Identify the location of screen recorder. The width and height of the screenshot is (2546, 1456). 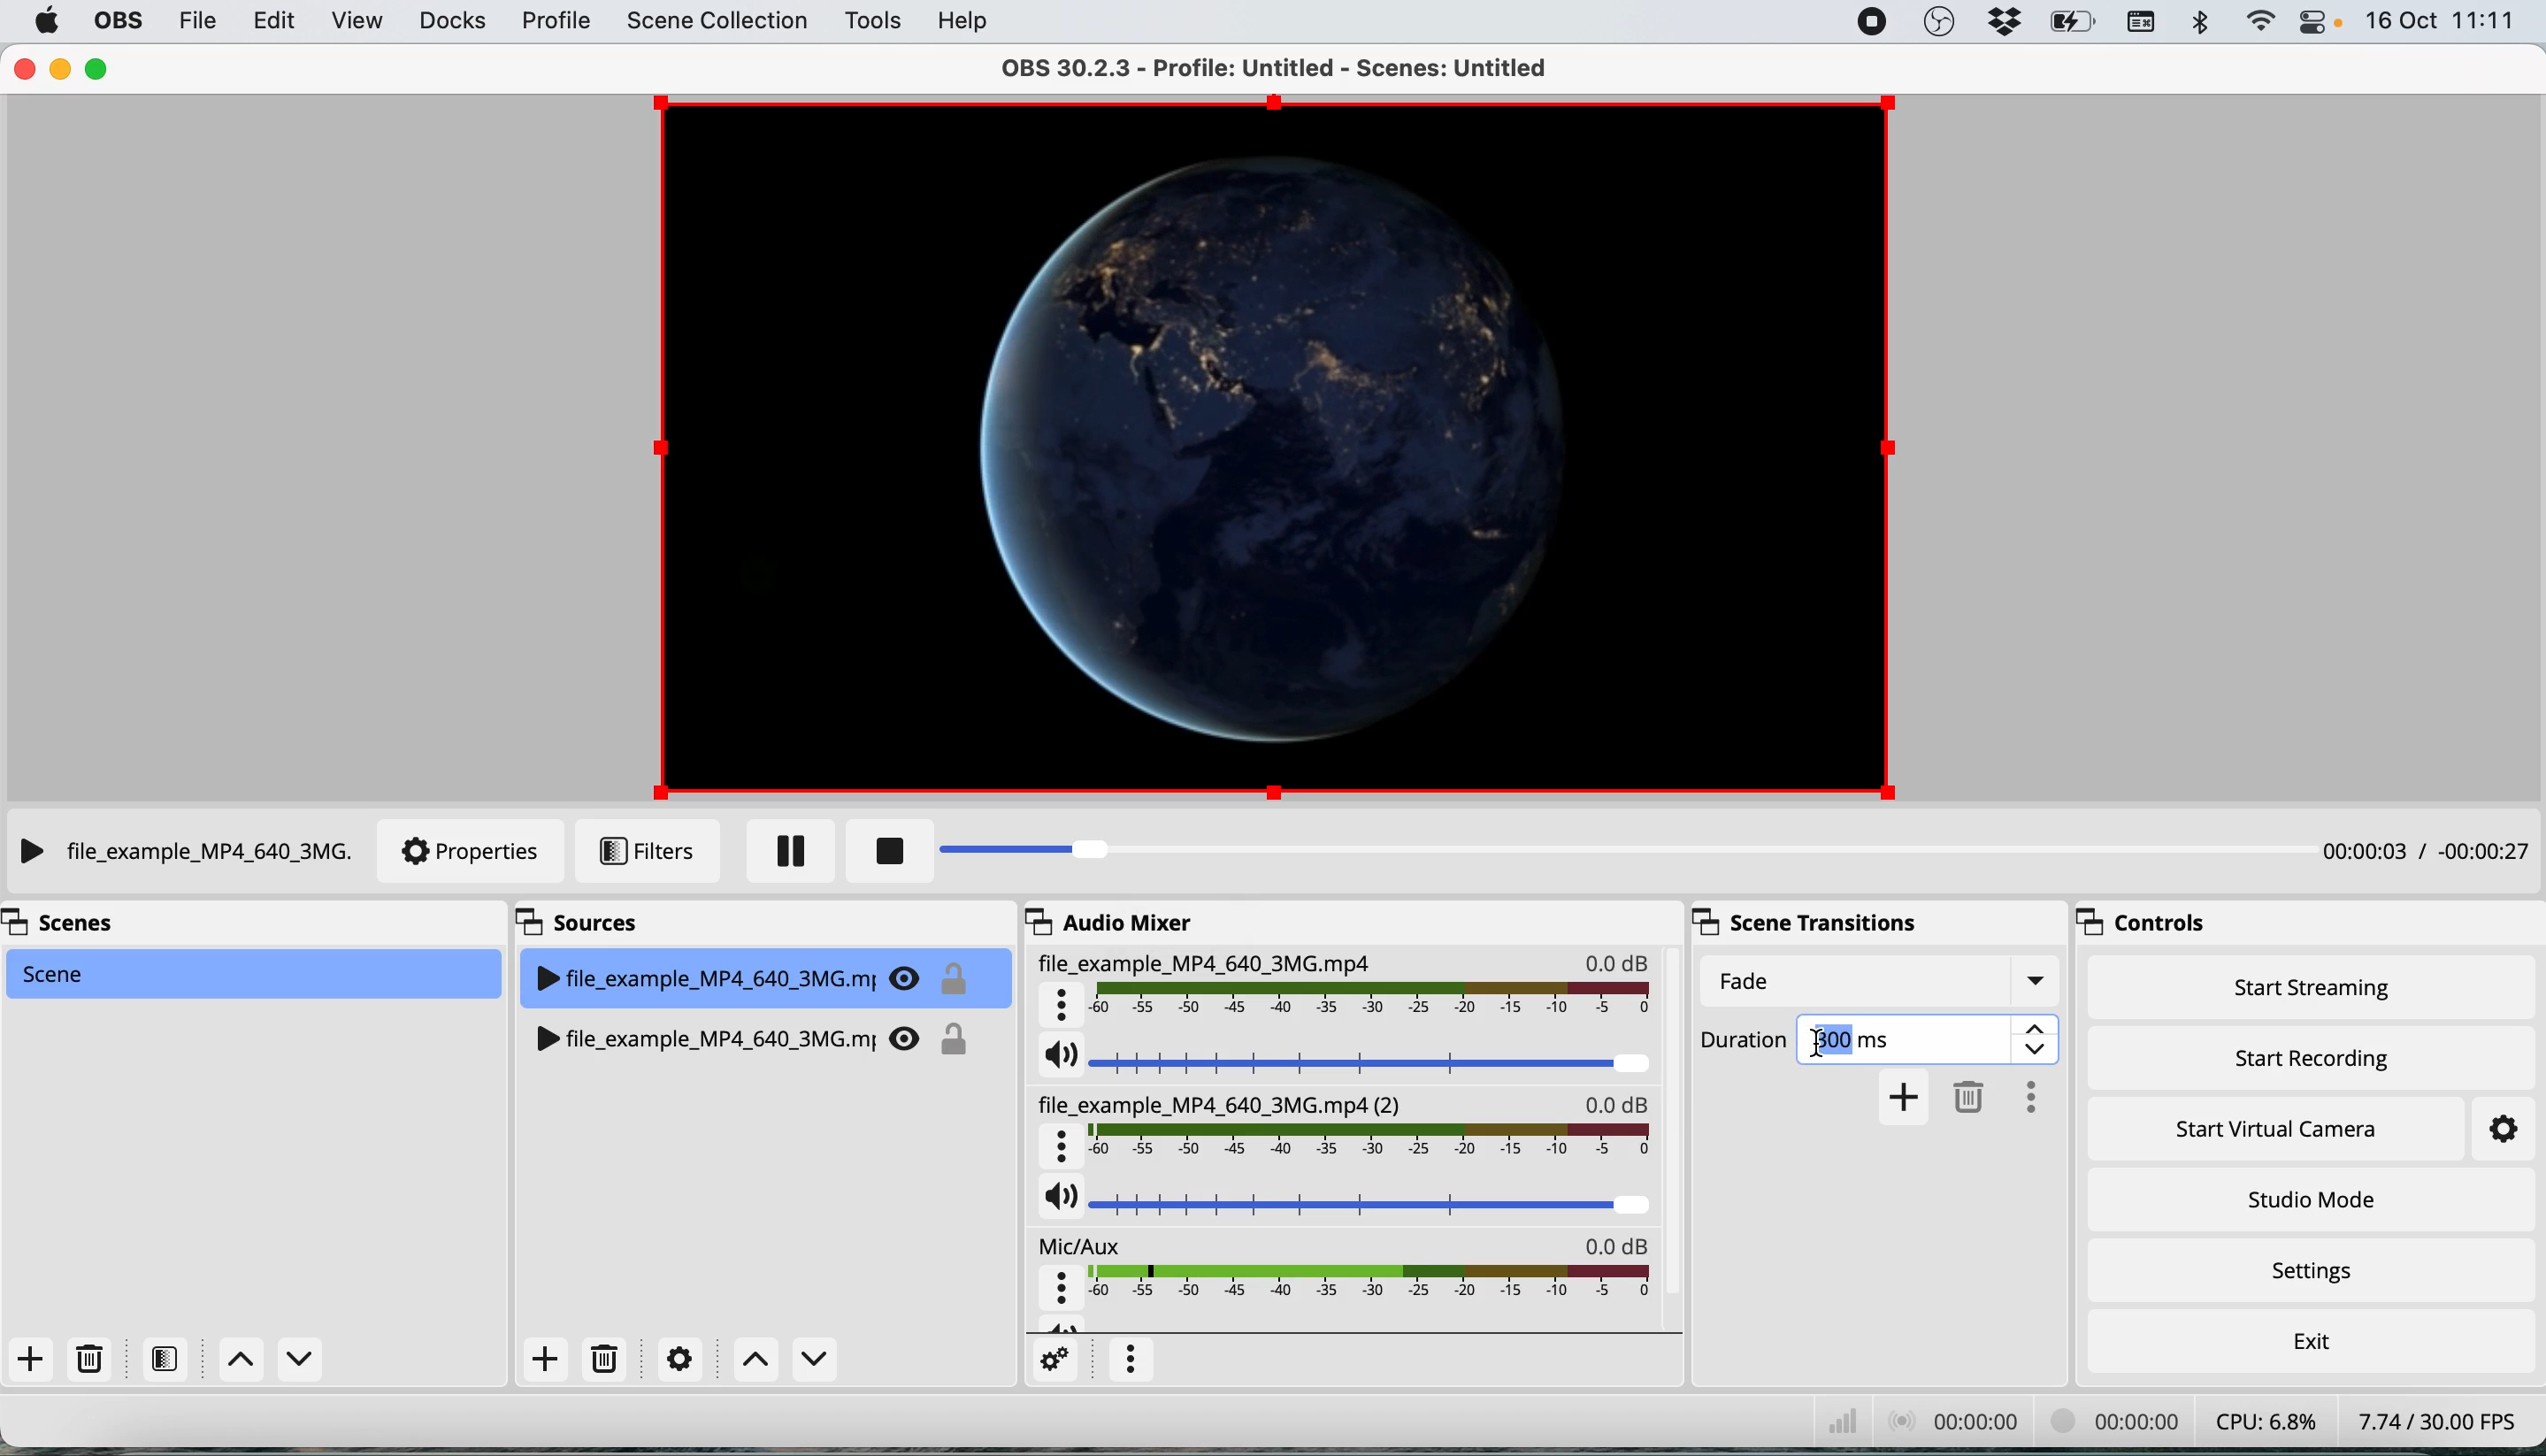
(1870, 23).